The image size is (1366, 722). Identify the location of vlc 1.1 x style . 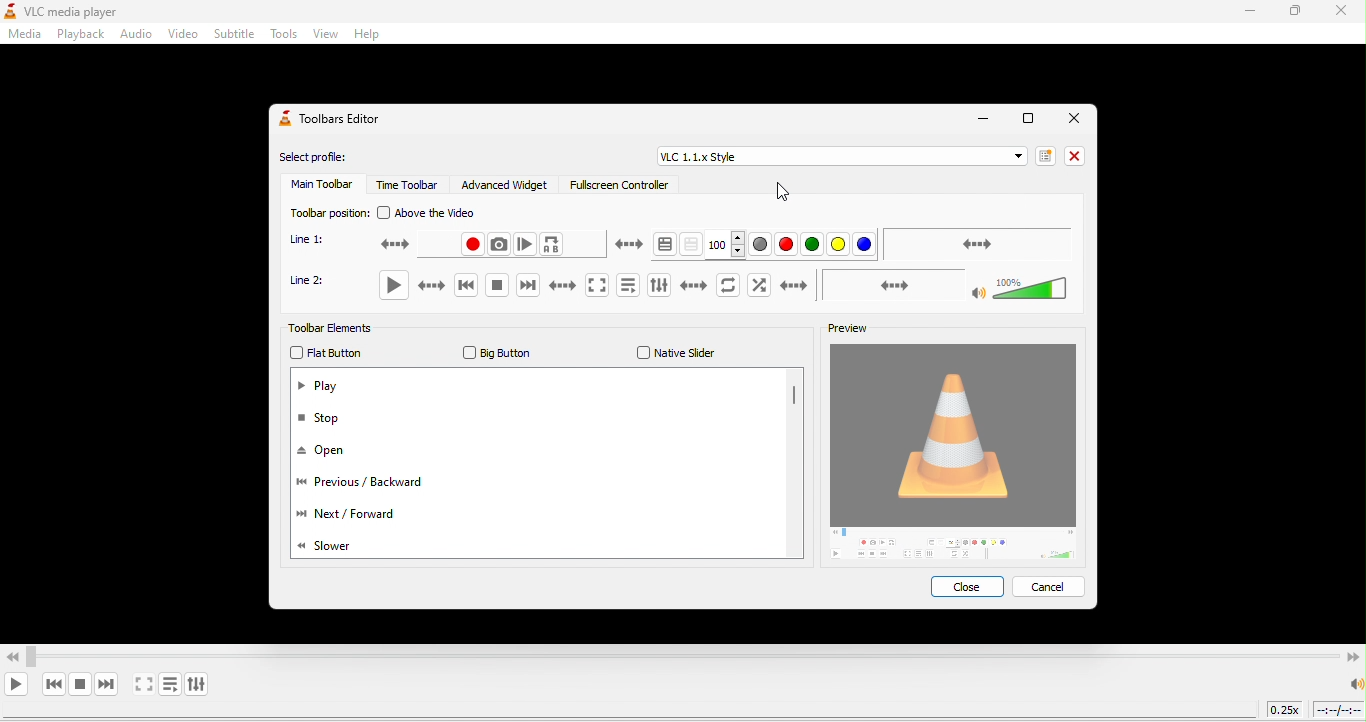
(838, 157).